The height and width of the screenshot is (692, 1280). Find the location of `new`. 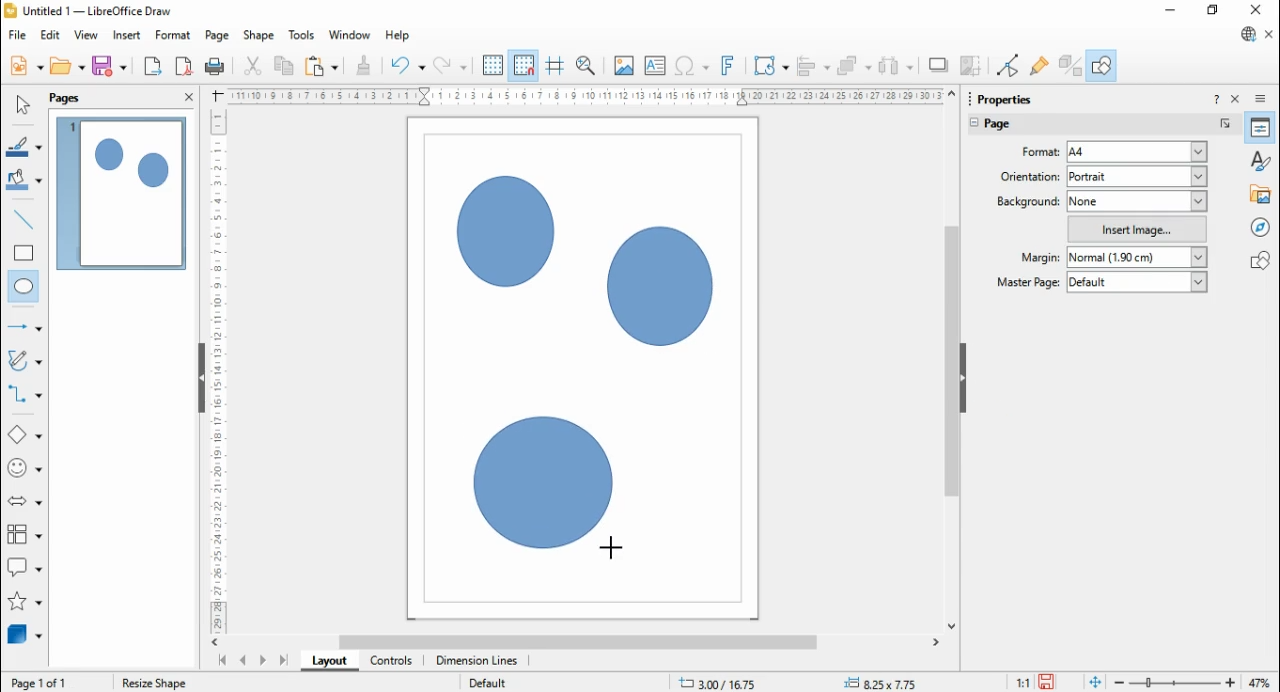

new is located at coordinates (26, 65).